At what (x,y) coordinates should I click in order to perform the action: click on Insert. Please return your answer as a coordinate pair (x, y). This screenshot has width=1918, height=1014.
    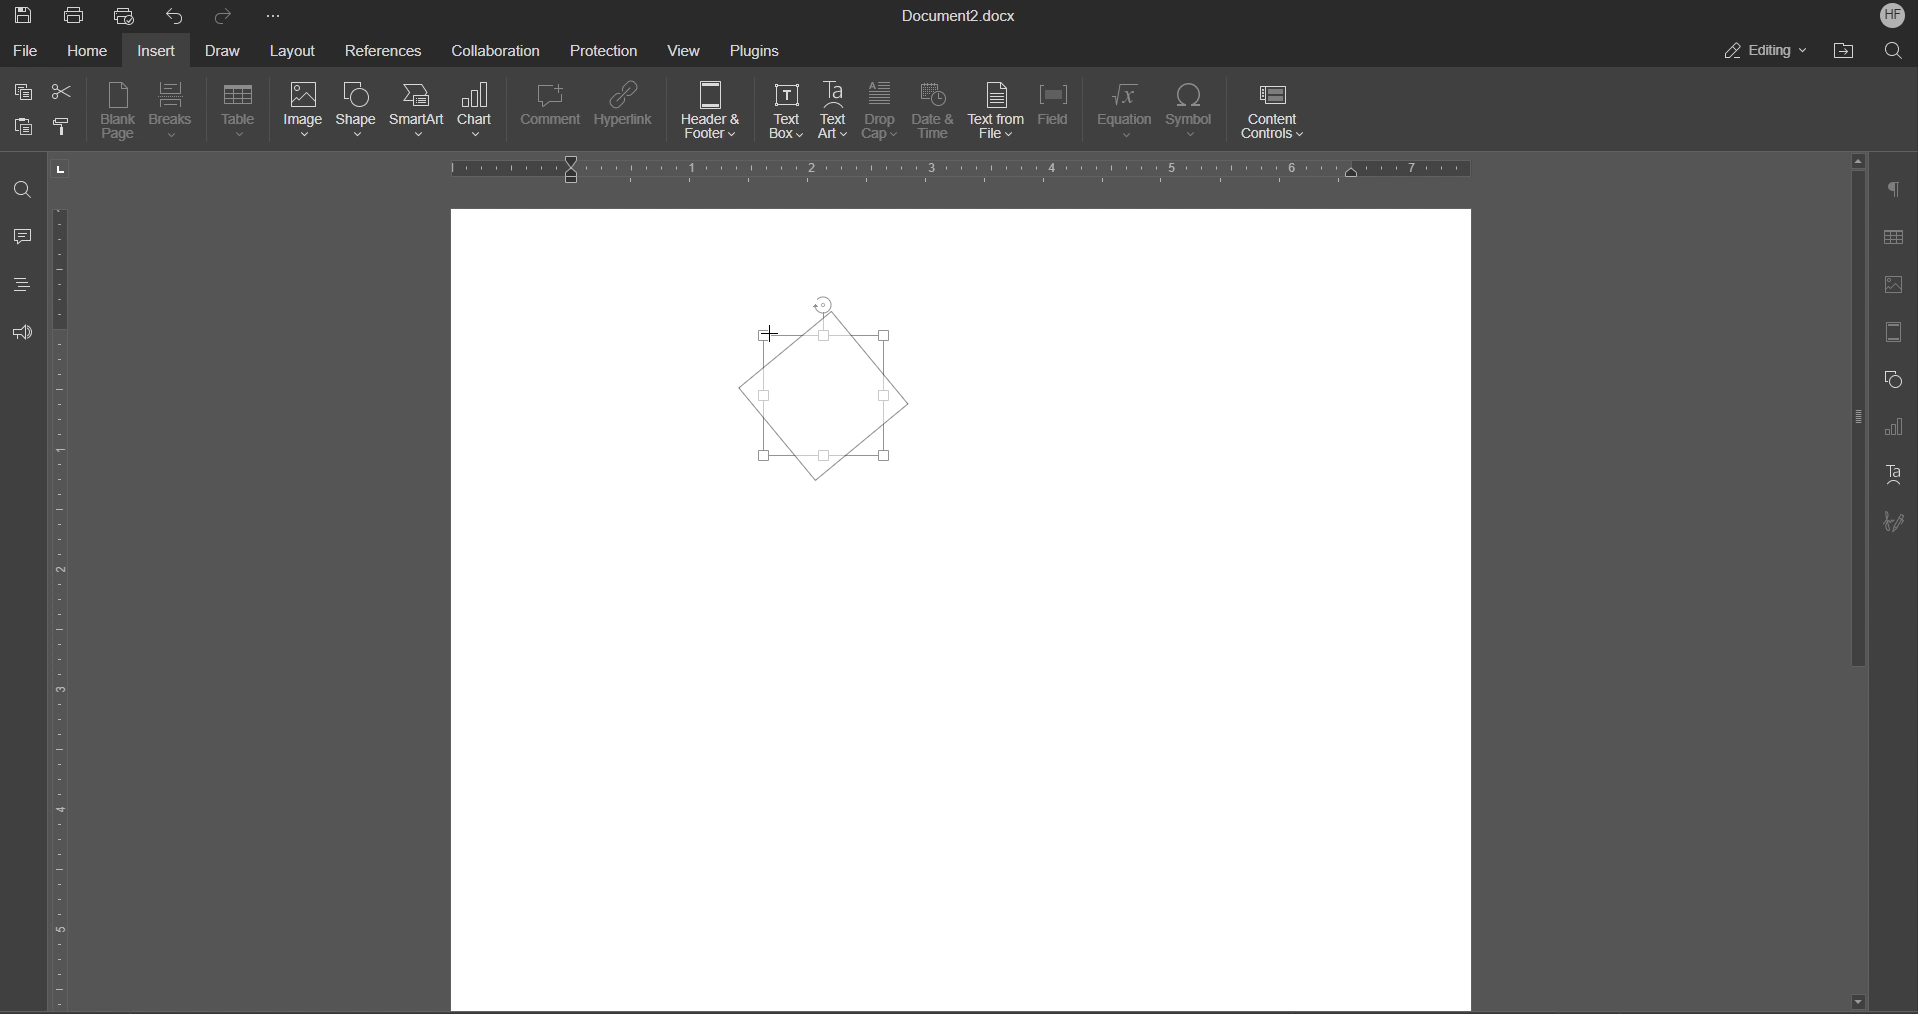
    Looking at the image, I should click on (158, 49).